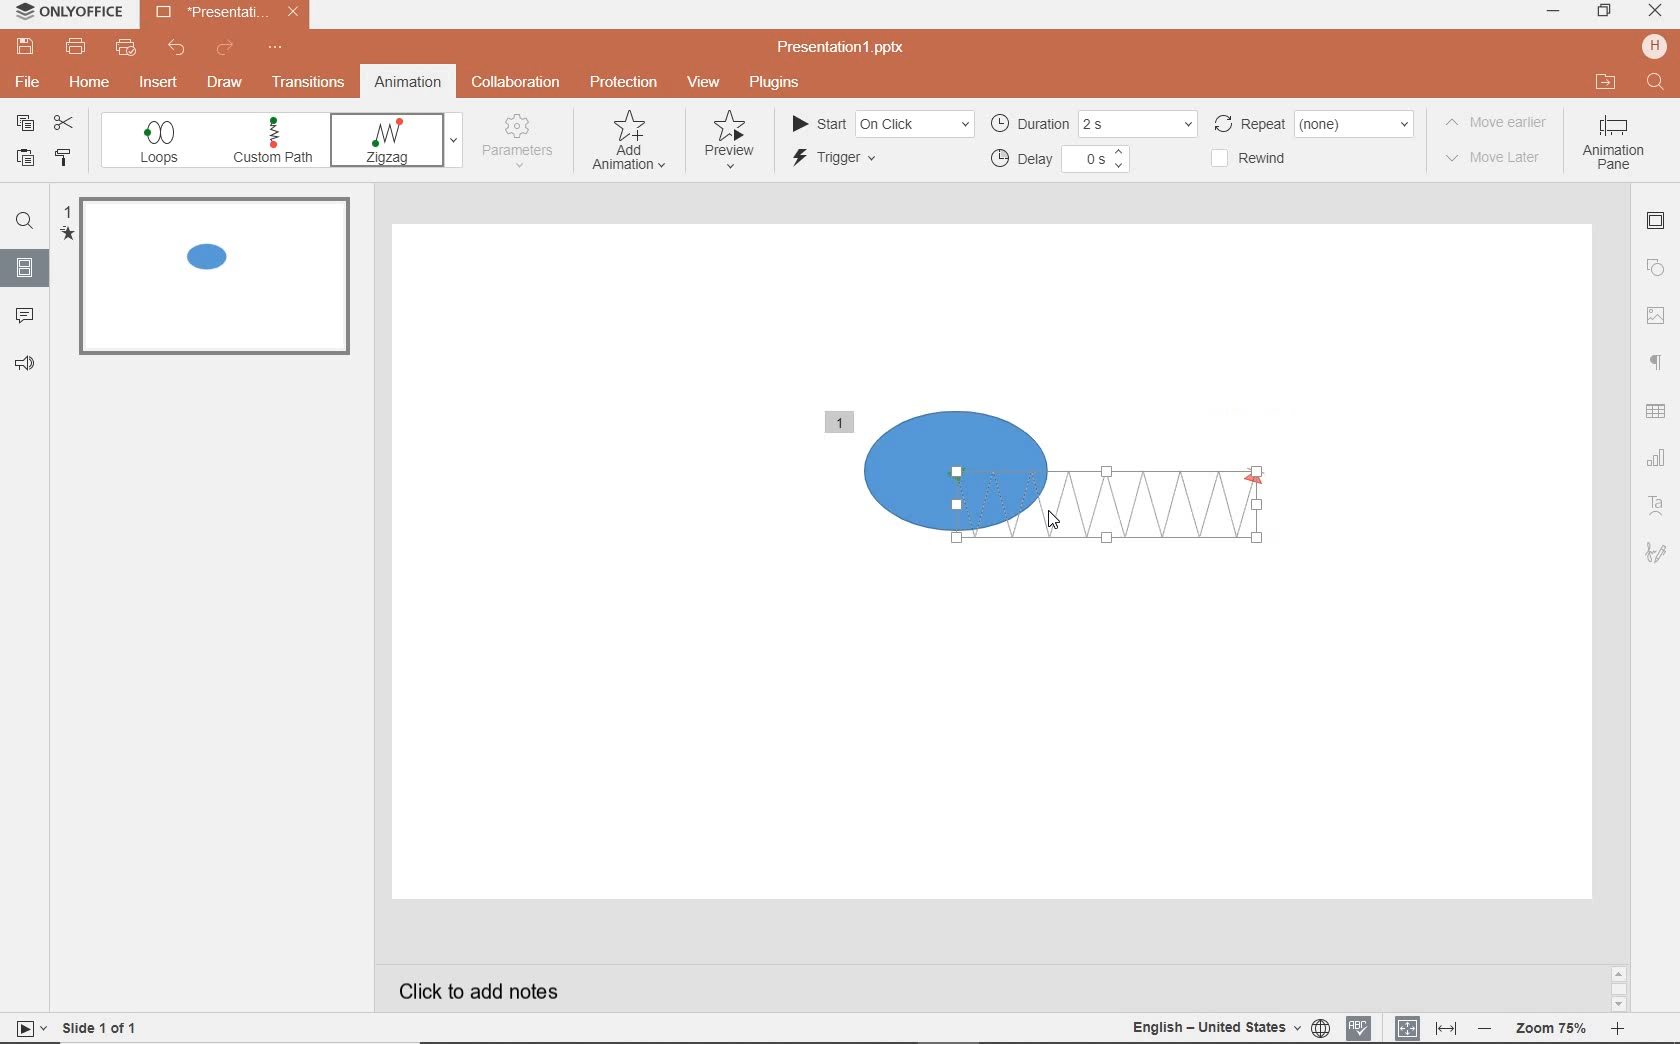  What do you see at coordinates (1654, 48) in the screenshot?
I see `HP` at bounding box center [1654, 48].